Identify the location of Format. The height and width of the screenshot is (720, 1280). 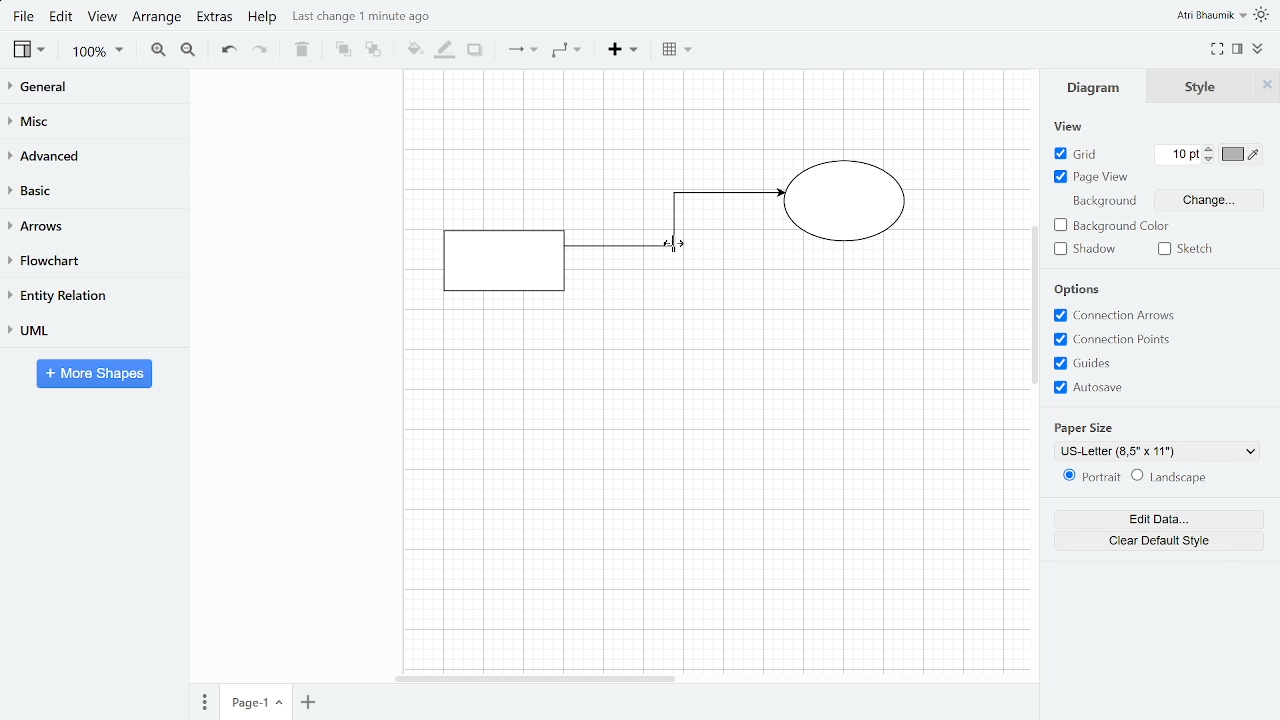
(1238, 49).